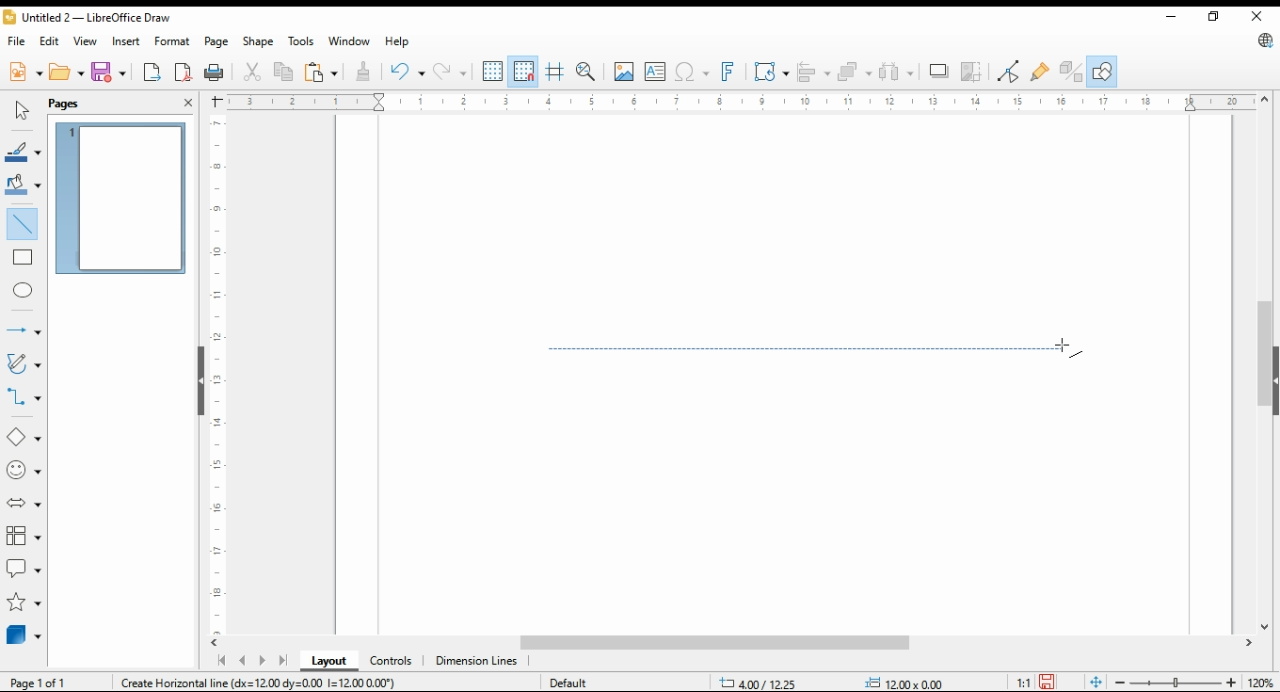 The width and height of the screenshot is (1280, 692). I want to click on select at least three objects to distribute, so click(896, 72).